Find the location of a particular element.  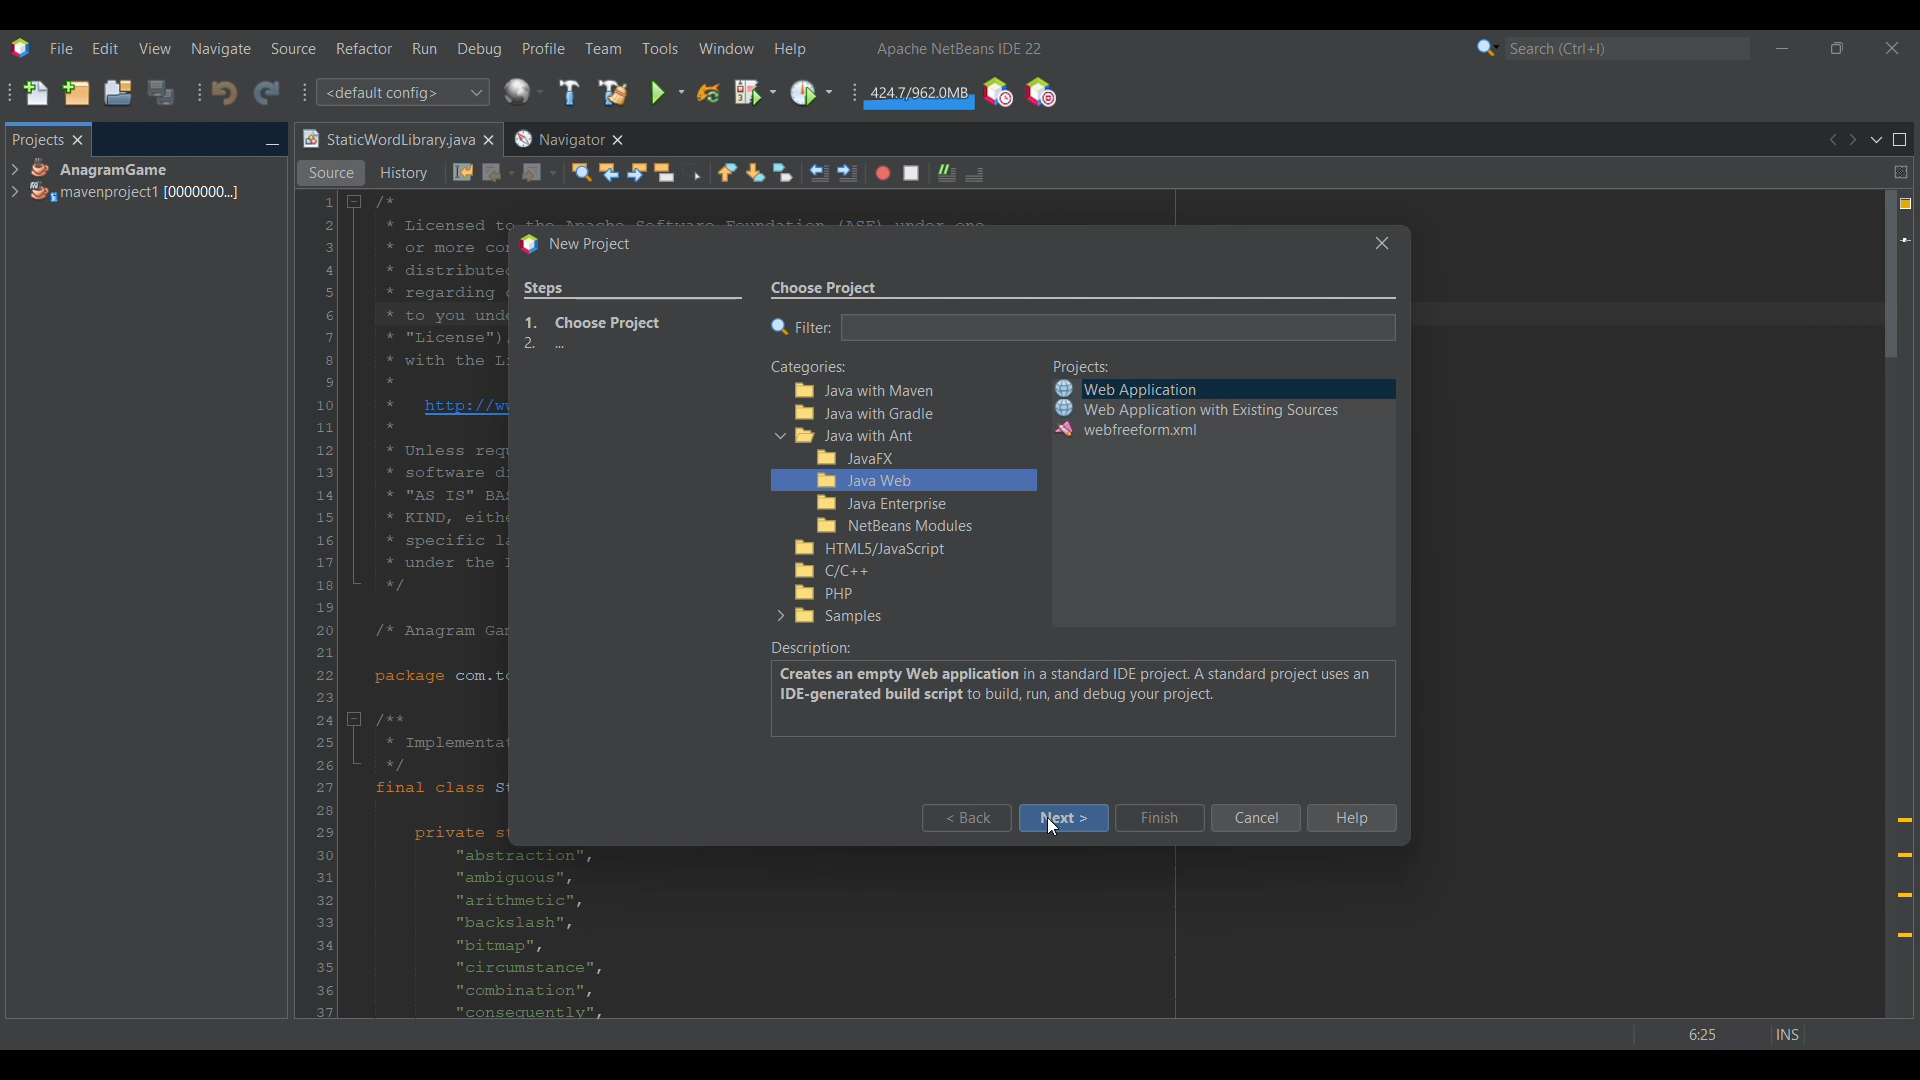

Projects, current tab highlighted is located at coordinates (37, 138).